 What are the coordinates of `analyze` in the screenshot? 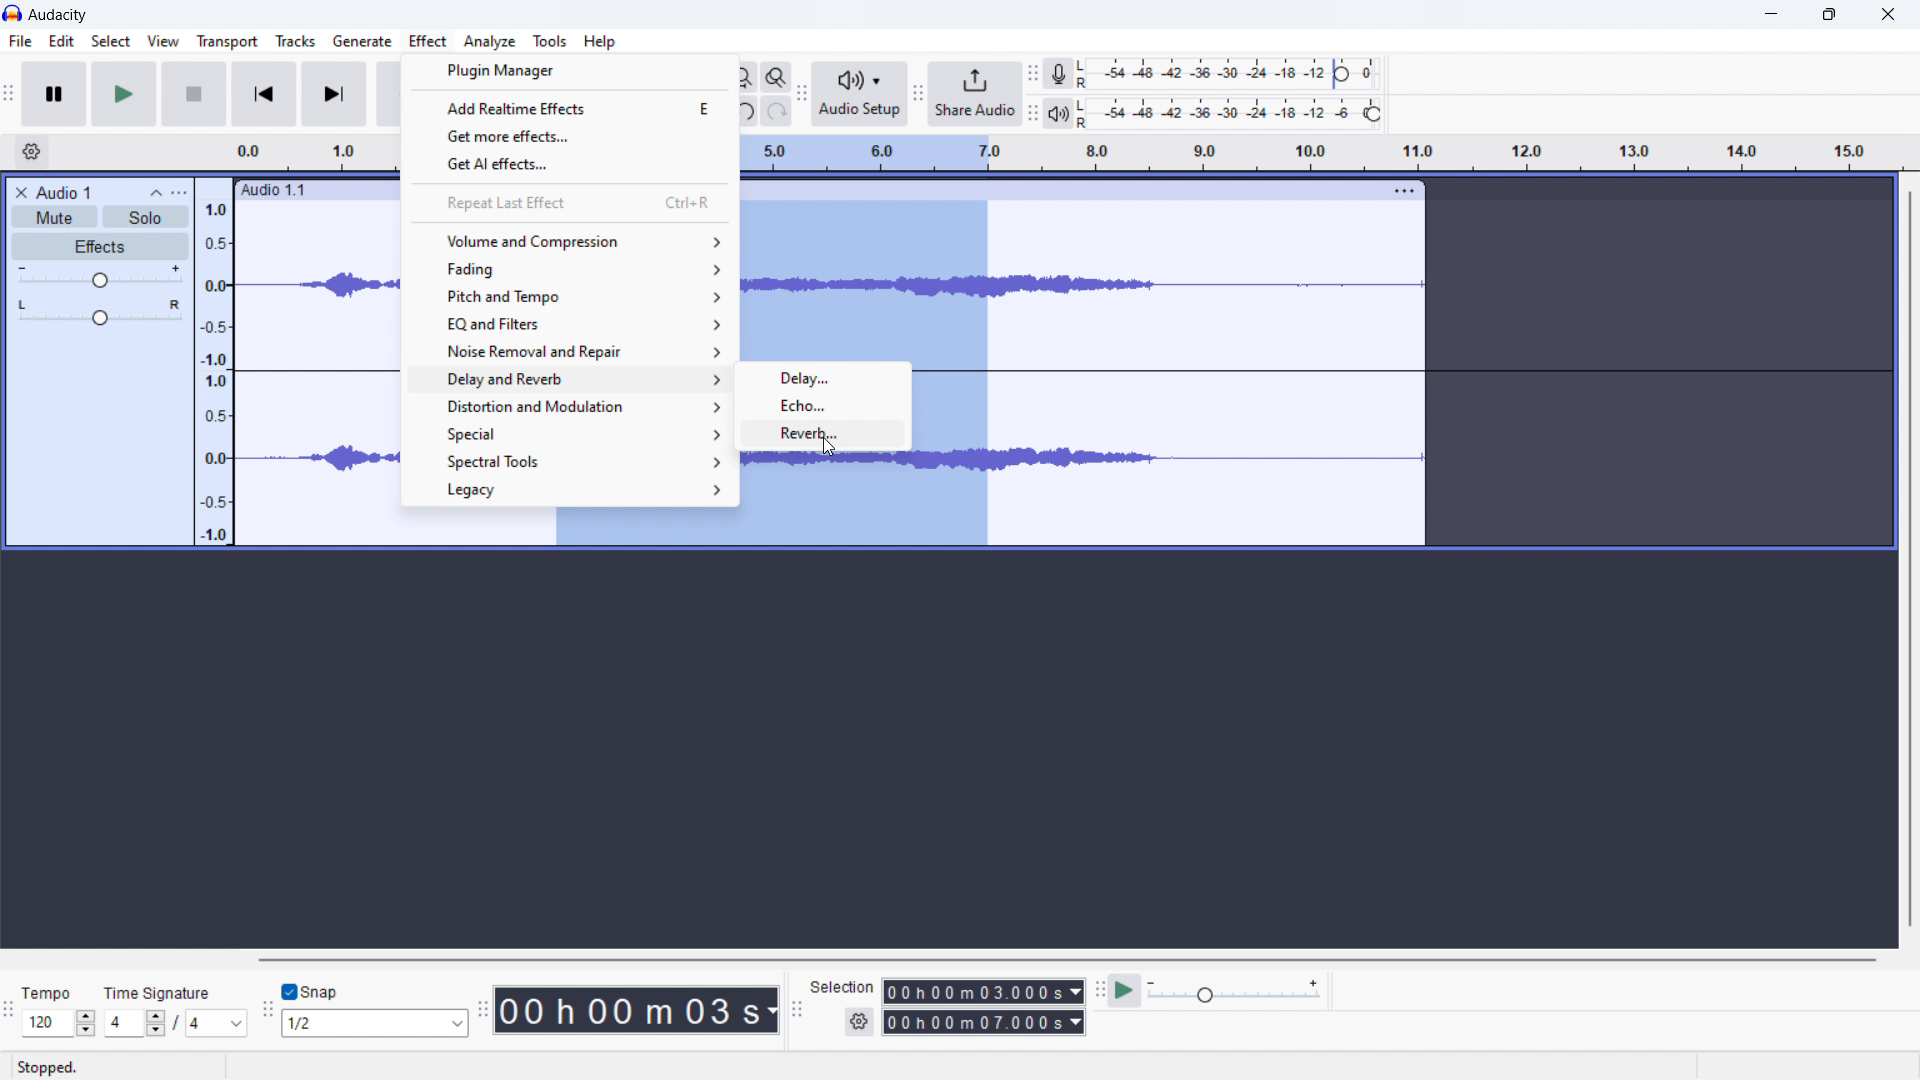 It's located at (490, 41).